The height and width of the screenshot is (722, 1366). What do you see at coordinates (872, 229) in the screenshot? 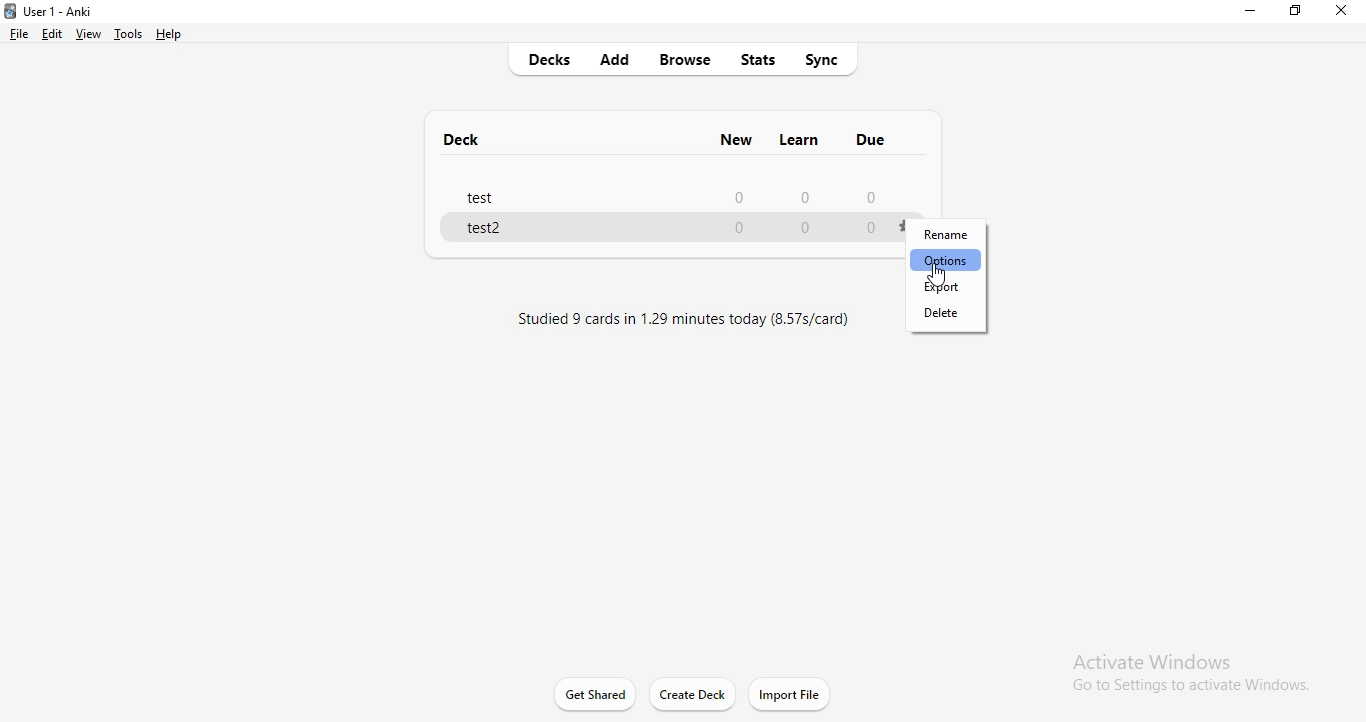
I see `0` at bounding box center [872, 229].